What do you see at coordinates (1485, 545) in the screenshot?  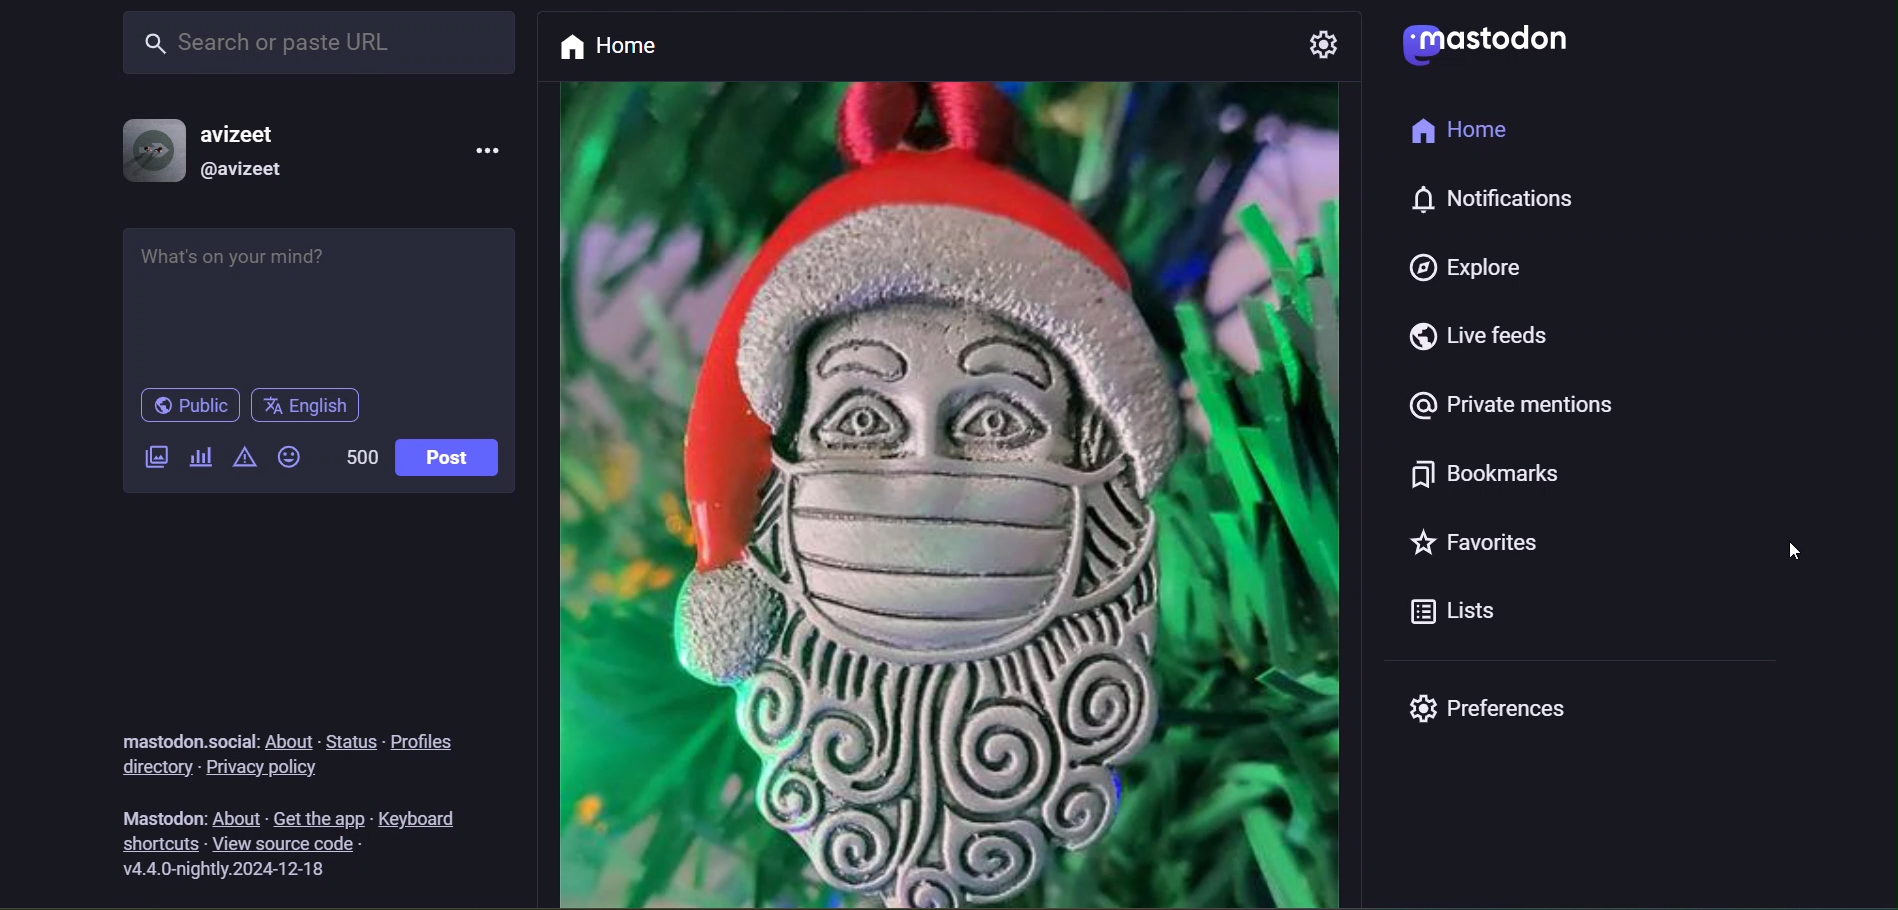 I see `favorites` at bounding box center [1485, 545].